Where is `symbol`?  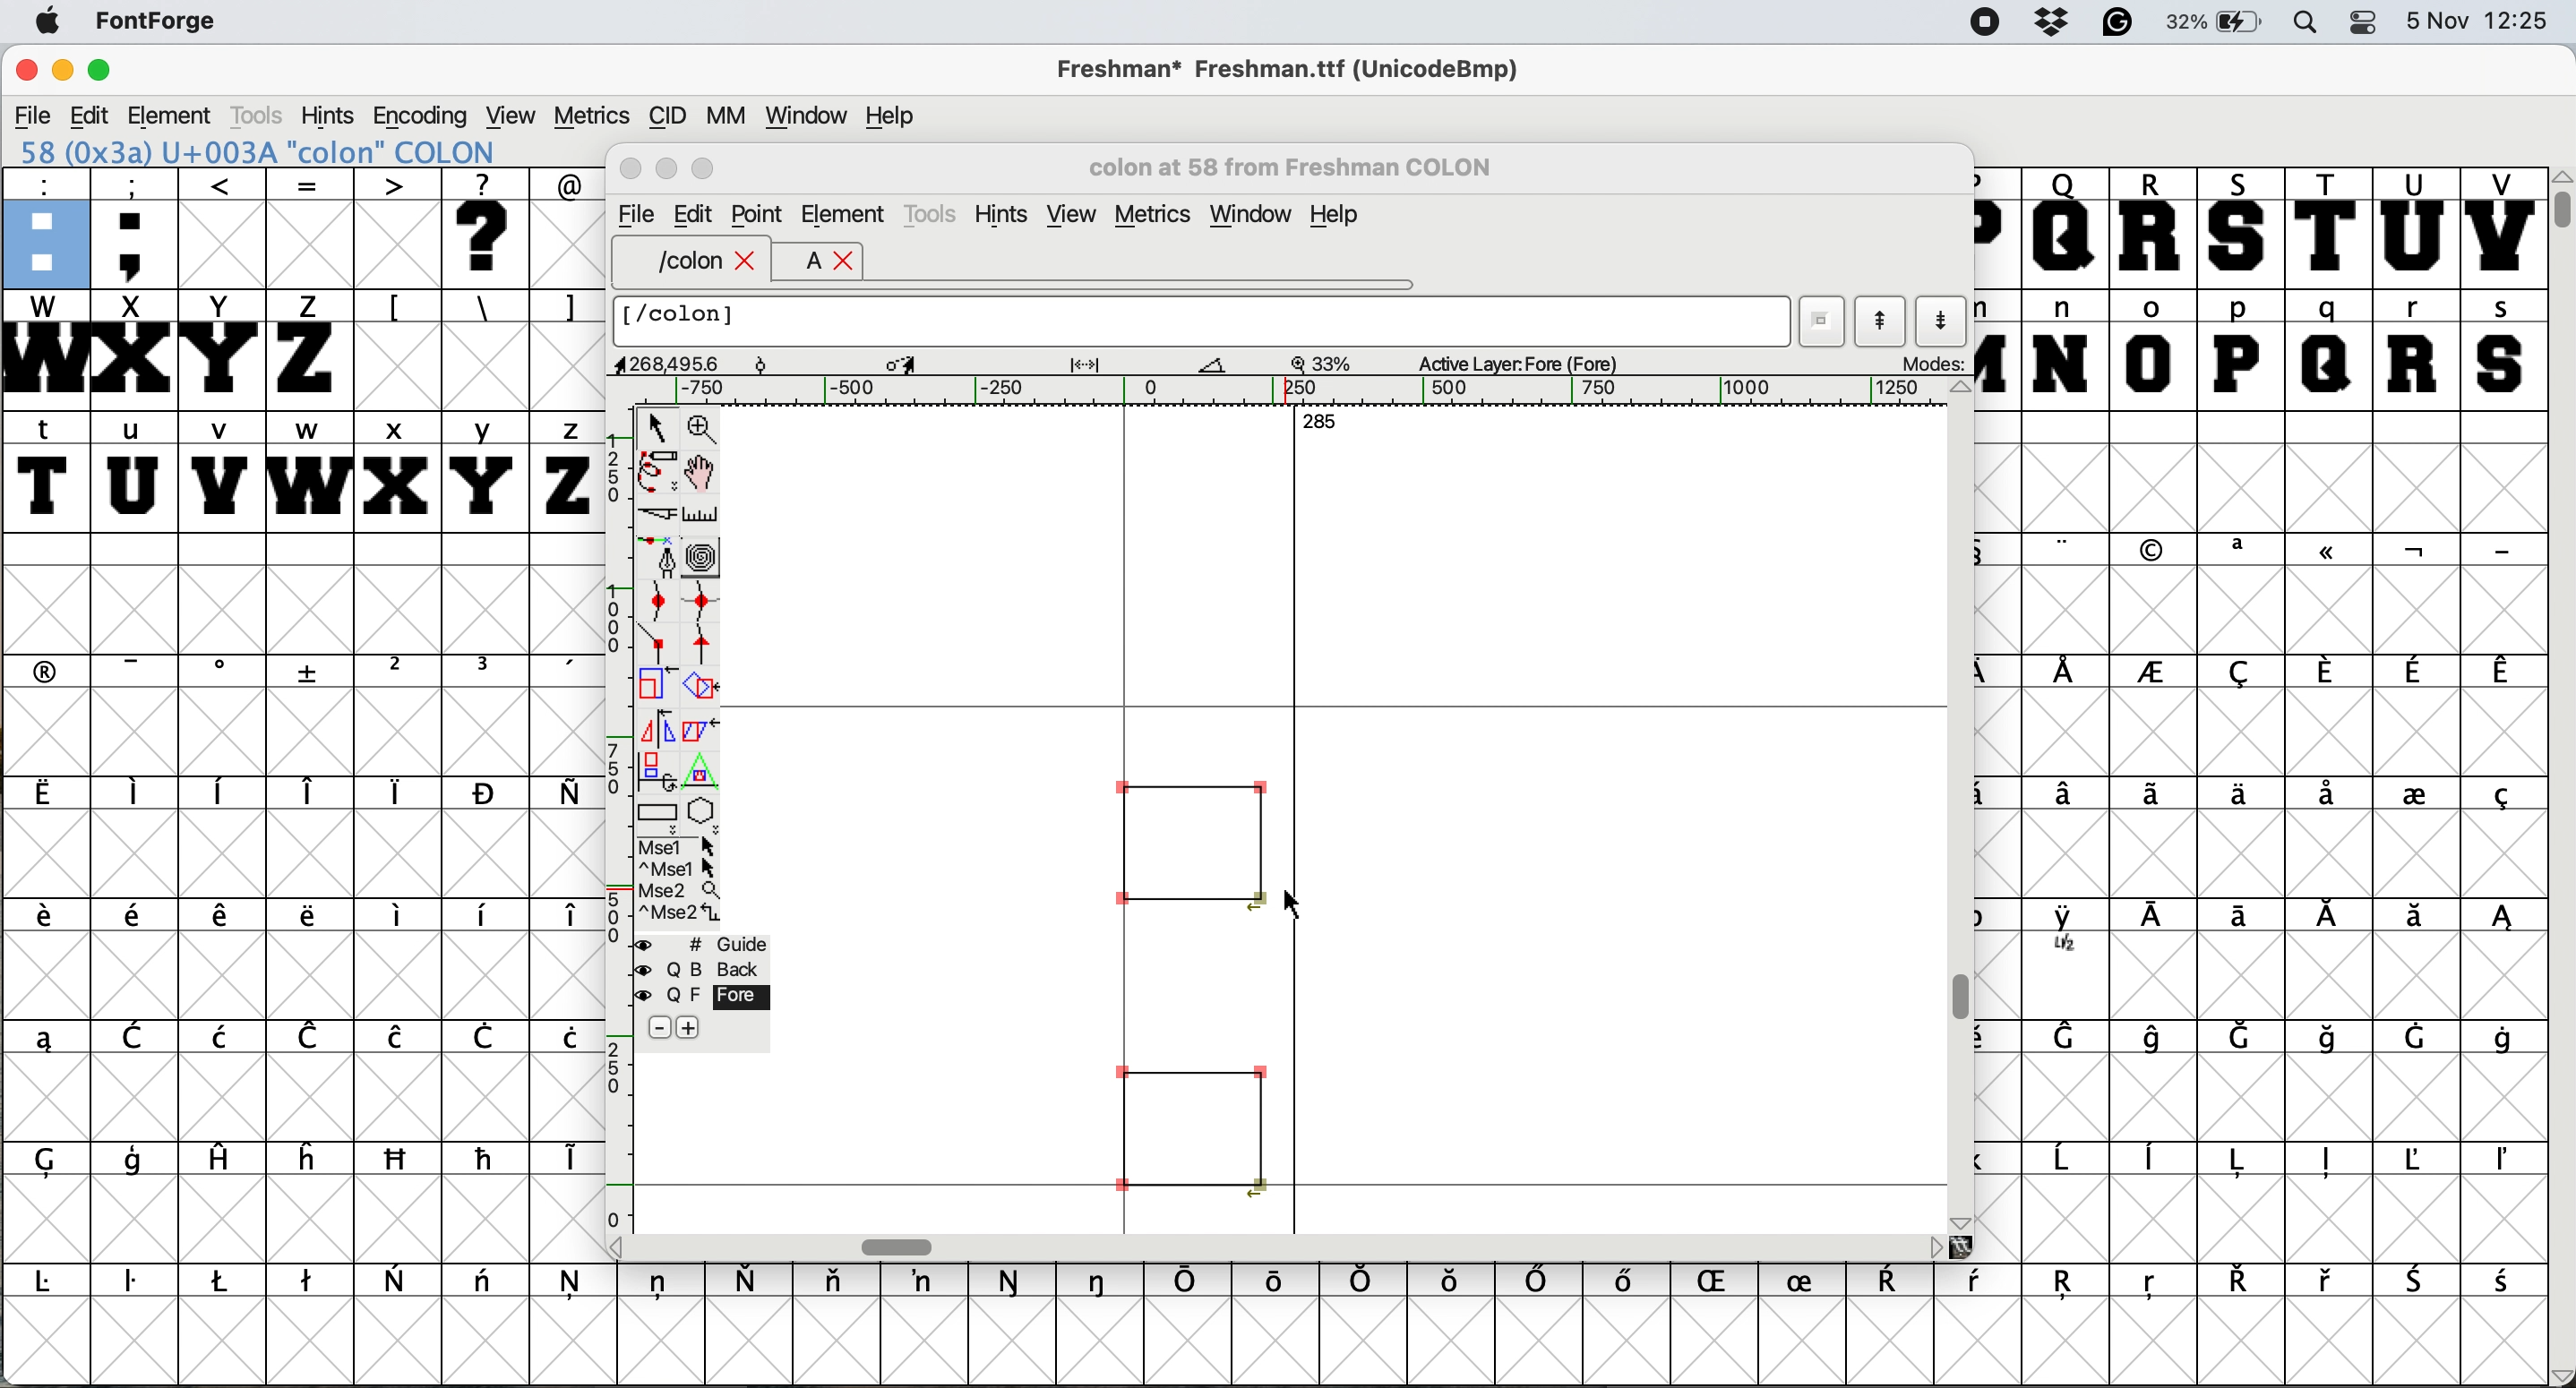
symbol is located at coordinates (2414, 917).